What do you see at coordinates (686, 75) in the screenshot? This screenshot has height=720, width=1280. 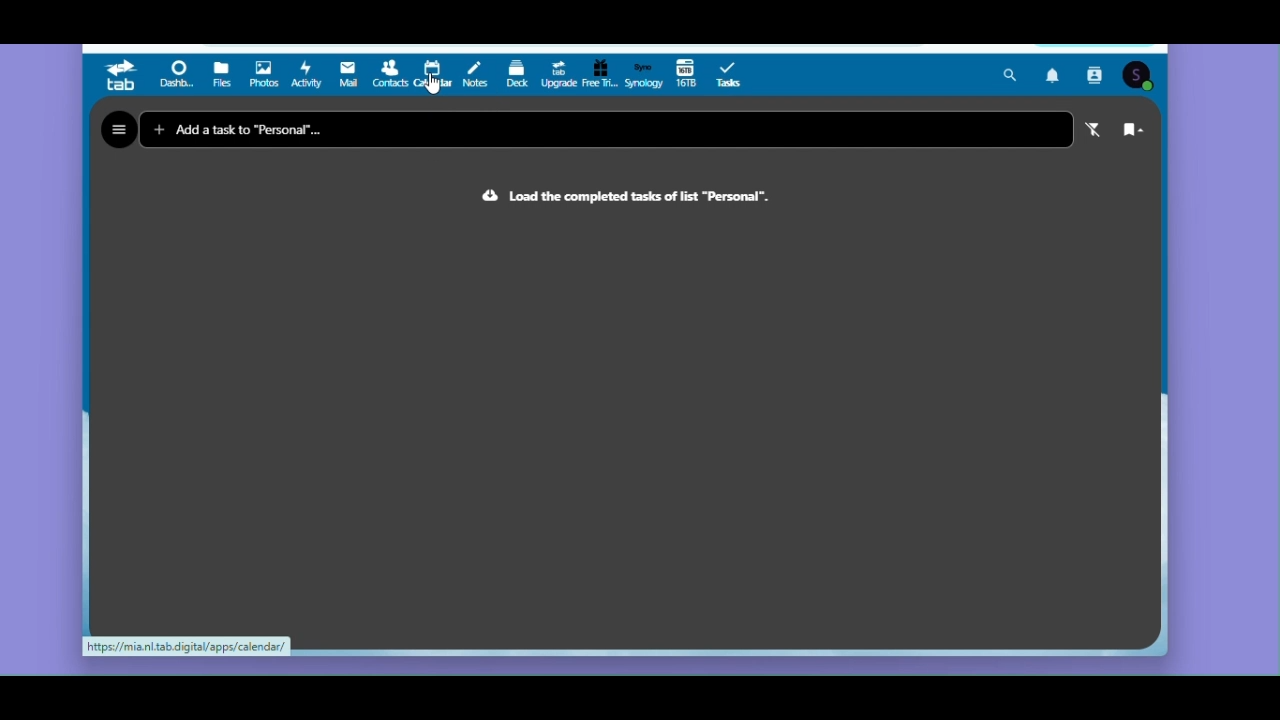 I see `16 TB` at bounding box center [686, 75].